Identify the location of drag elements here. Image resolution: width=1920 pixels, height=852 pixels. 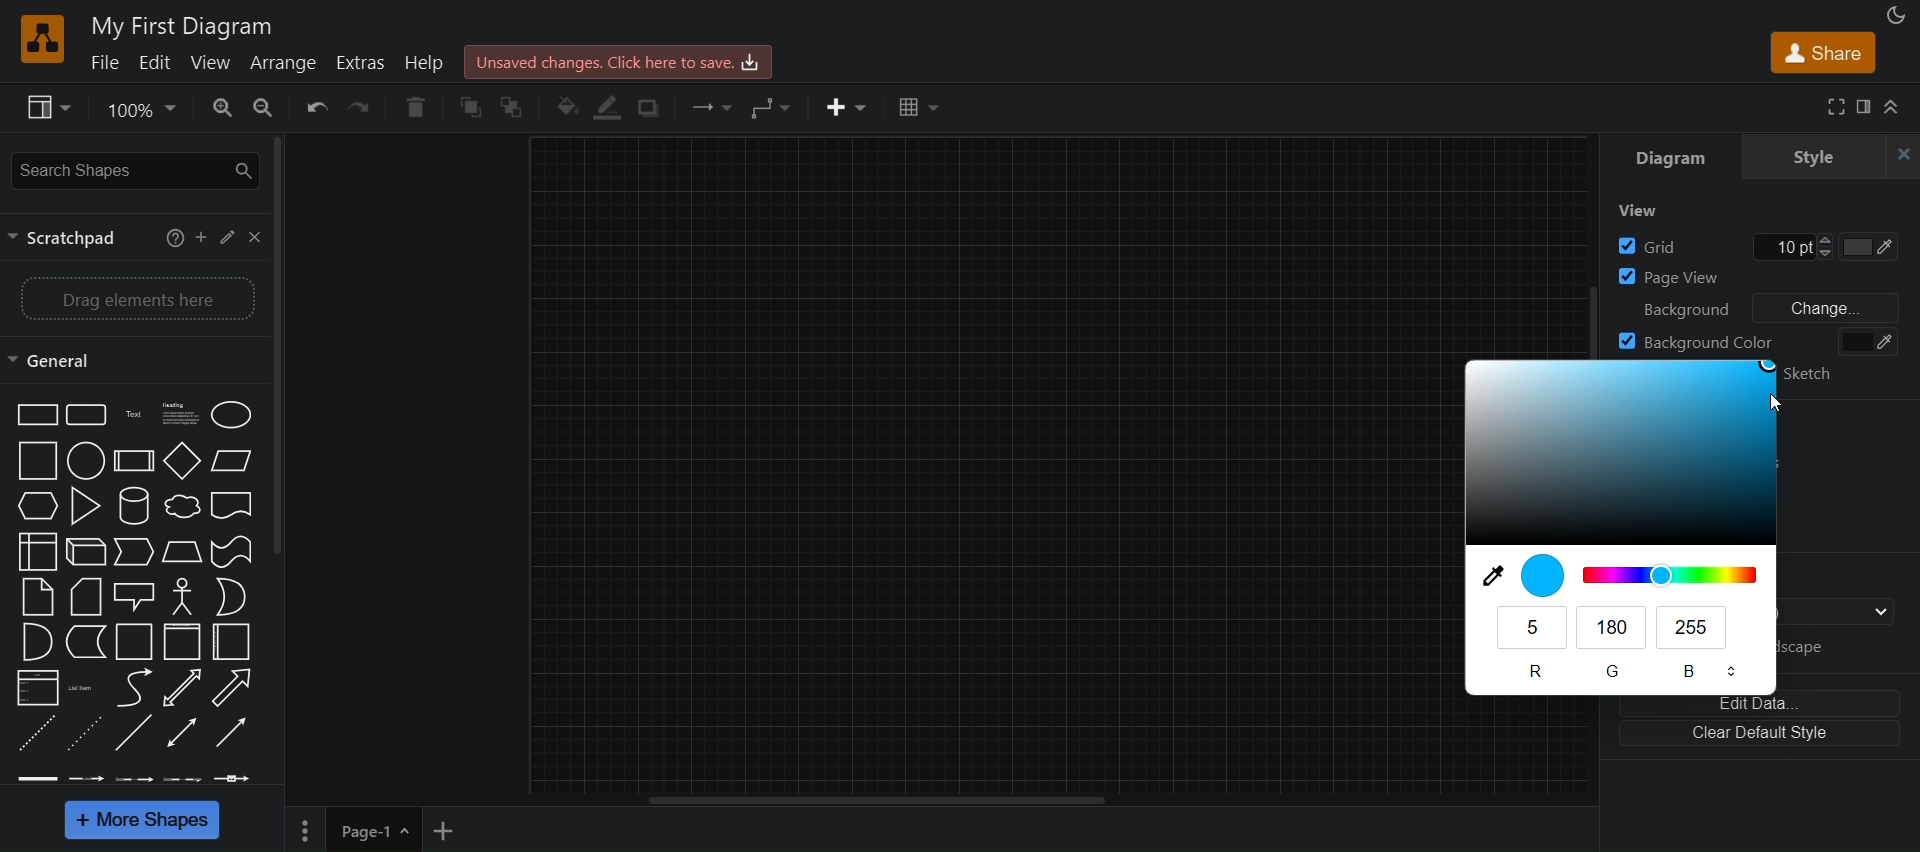
(136, 297).